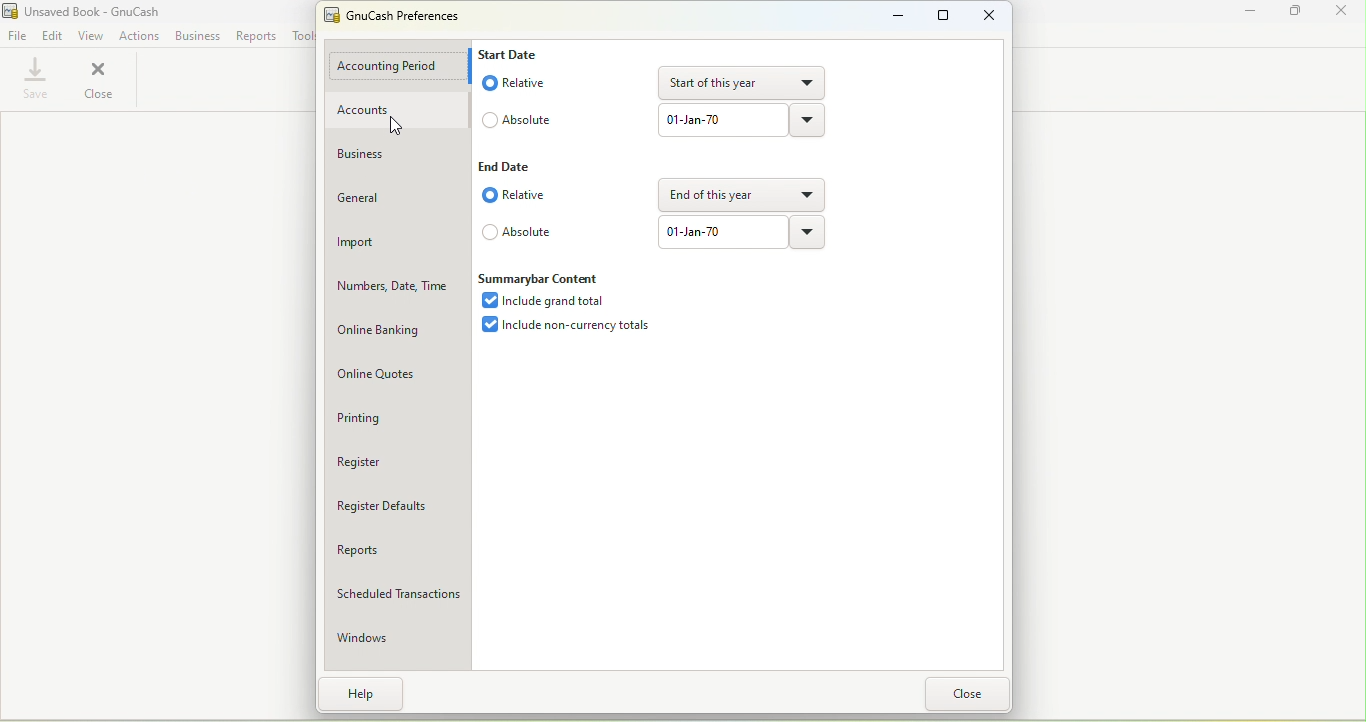 The height and width of the screenshot is (722, 1366). I want to click on Minimize, so click(888, 16).